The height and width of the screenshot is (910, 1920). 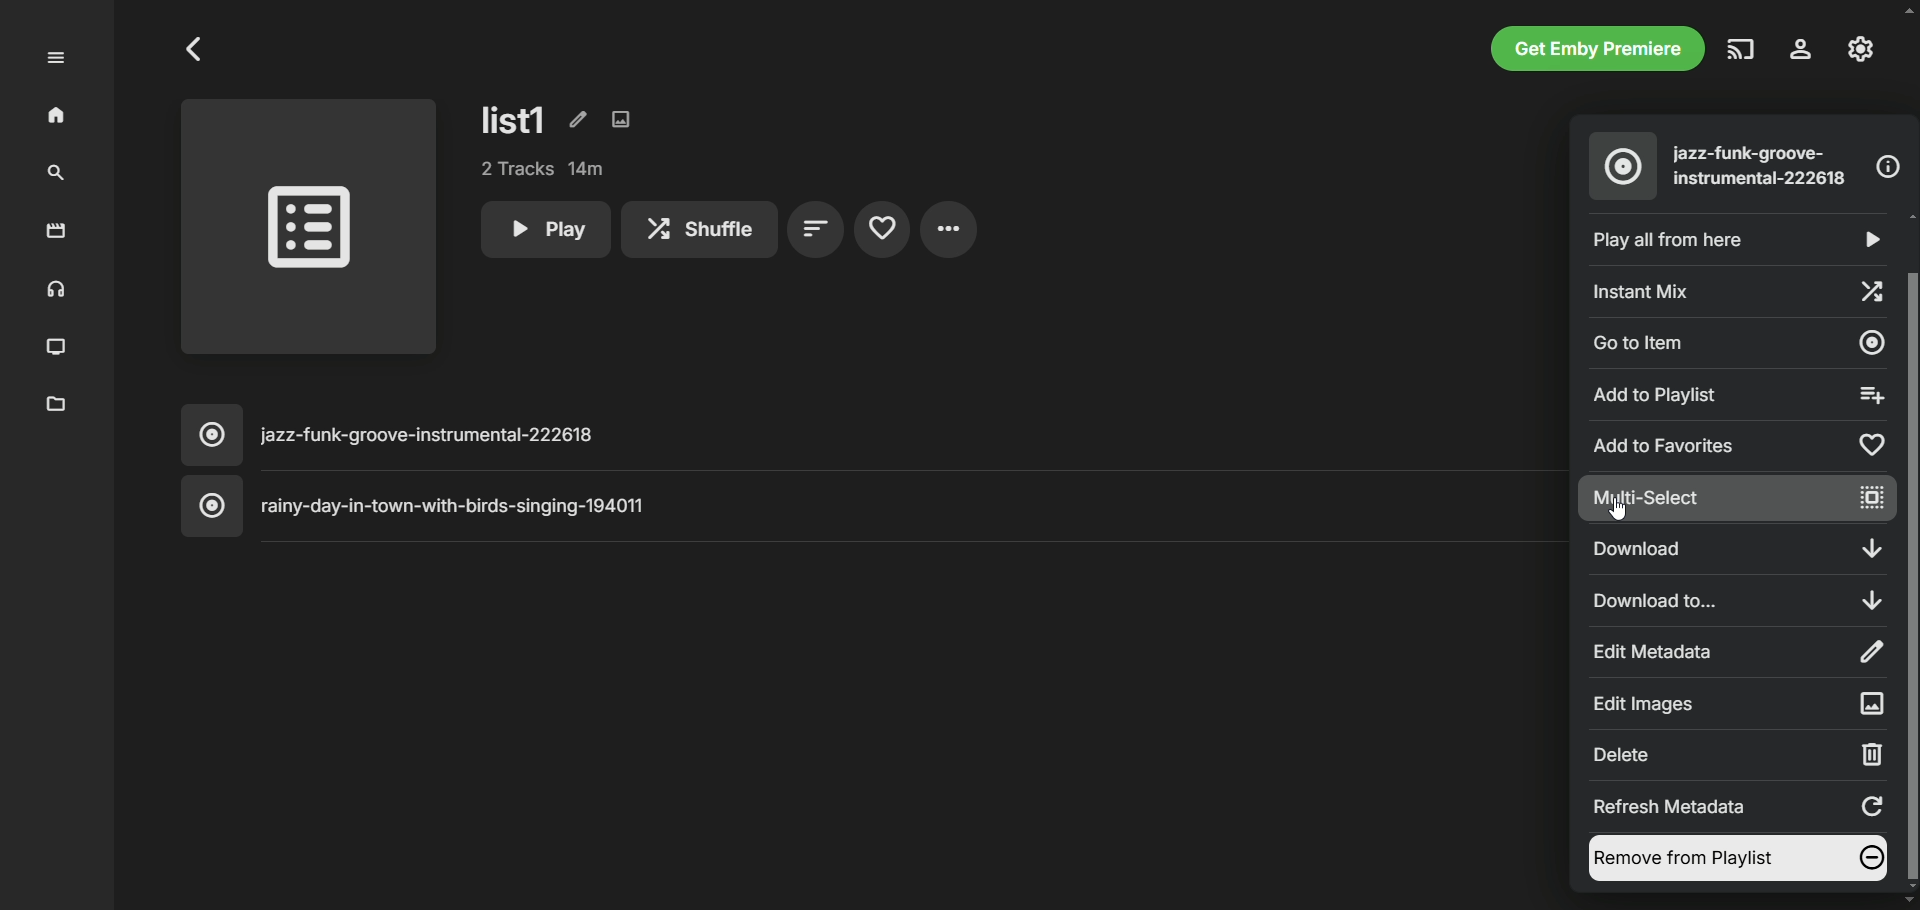 What do you see at coordinates (1802, 49) in the screenshot?
I see `settings` at bounding box center [1802, 49].